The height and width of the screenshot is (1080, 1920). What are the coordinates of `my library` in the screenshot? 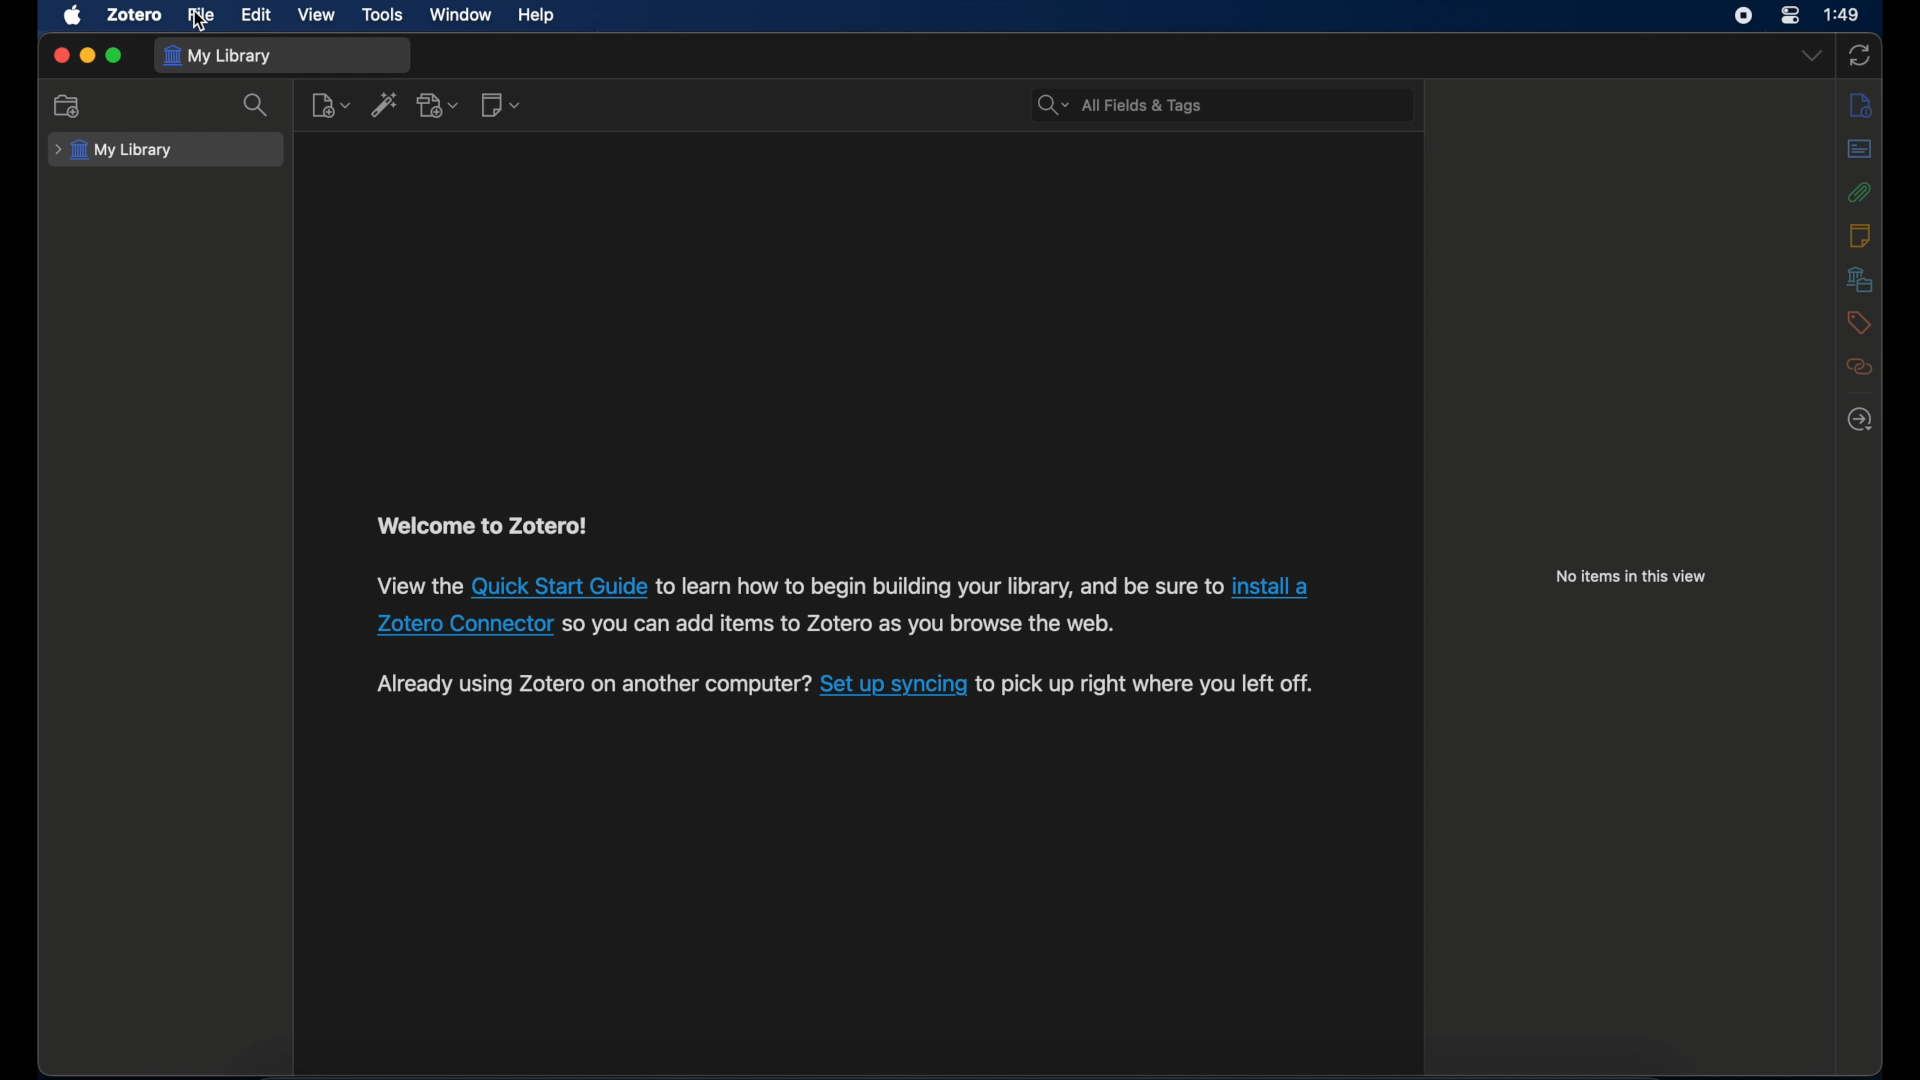 It's located at (112, 151).